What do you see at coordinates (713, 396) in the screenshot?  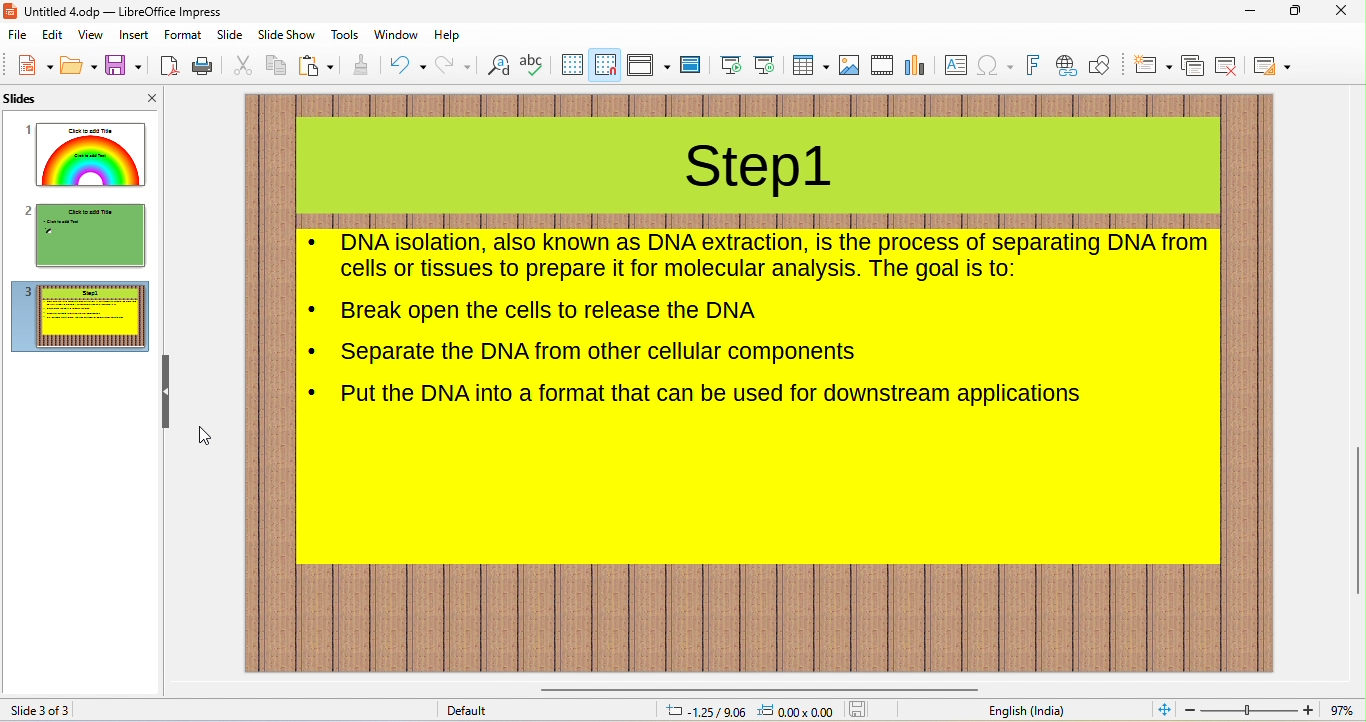 I see `content` at bounding box center [713, 396].